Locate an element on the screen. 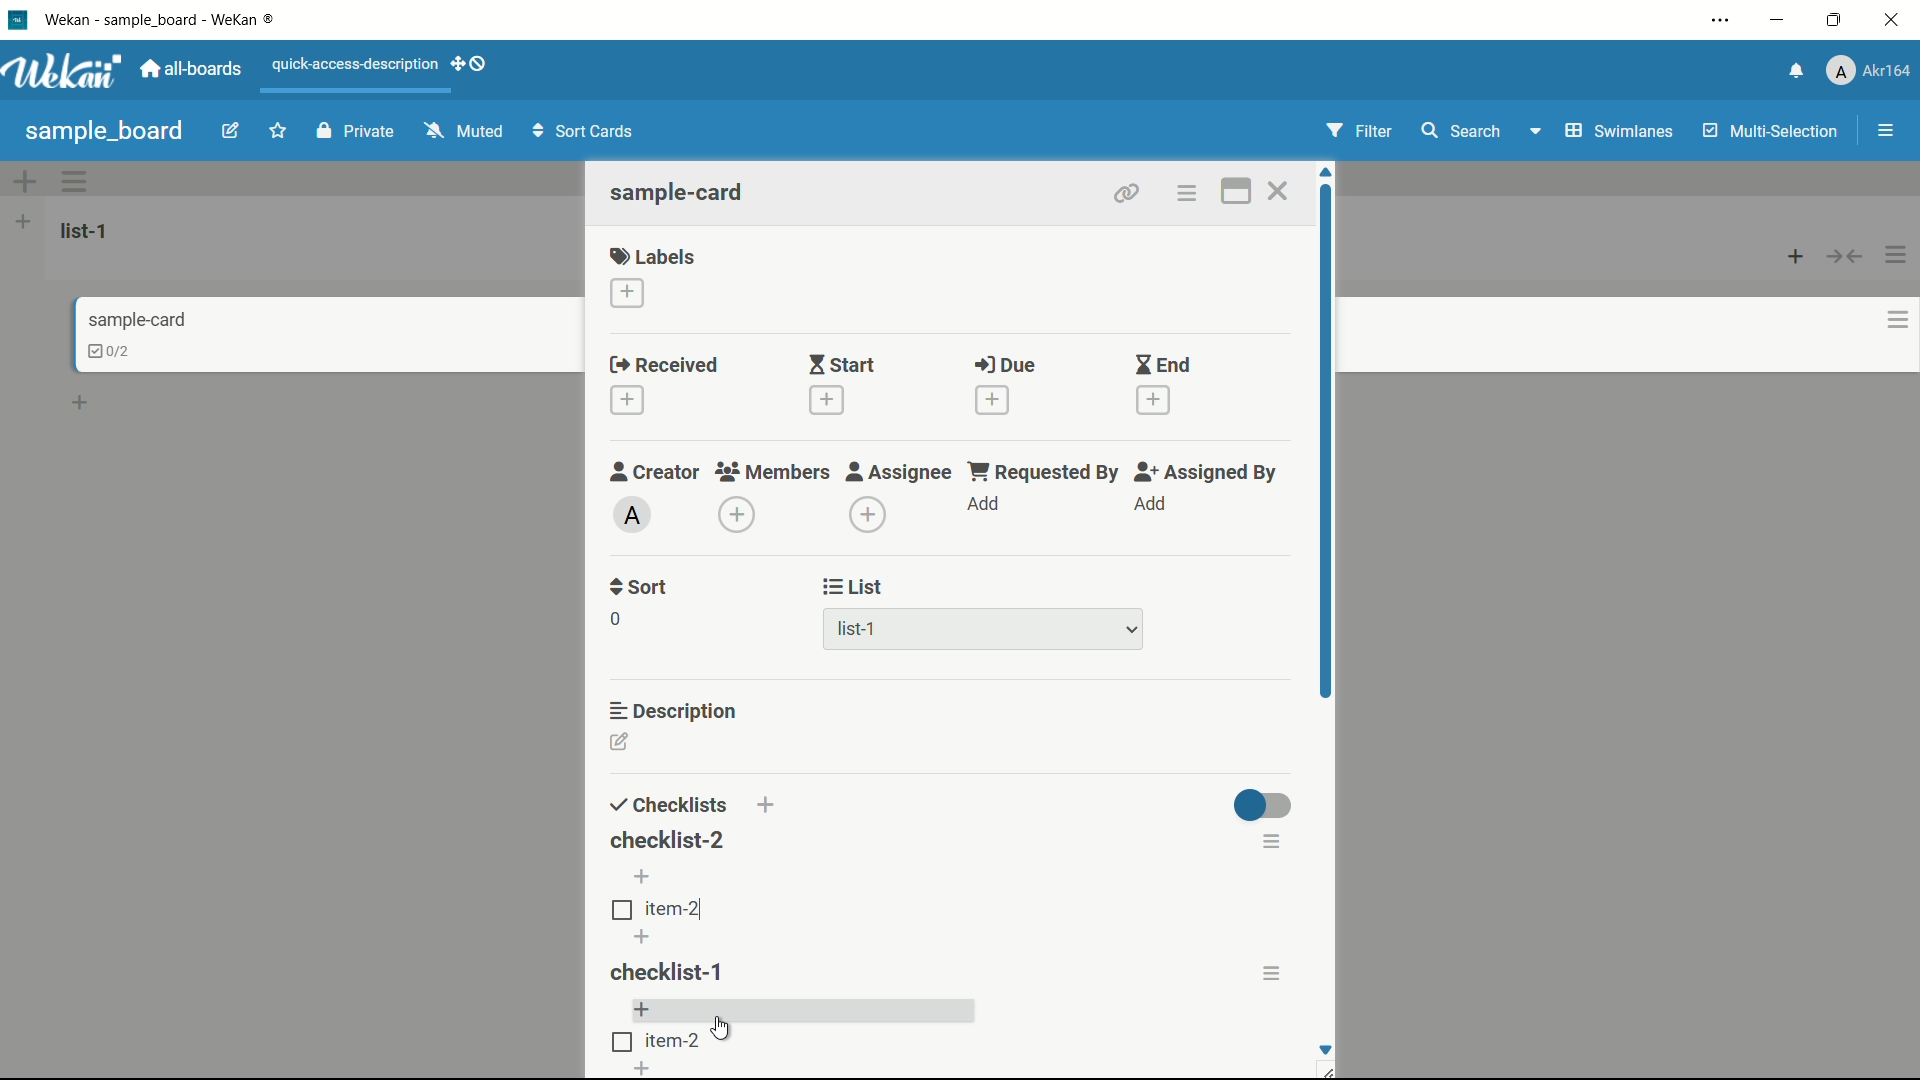 Image resolution: width=1920 pixels, height=1080 pixels. star is located at coordinates (281, 133).